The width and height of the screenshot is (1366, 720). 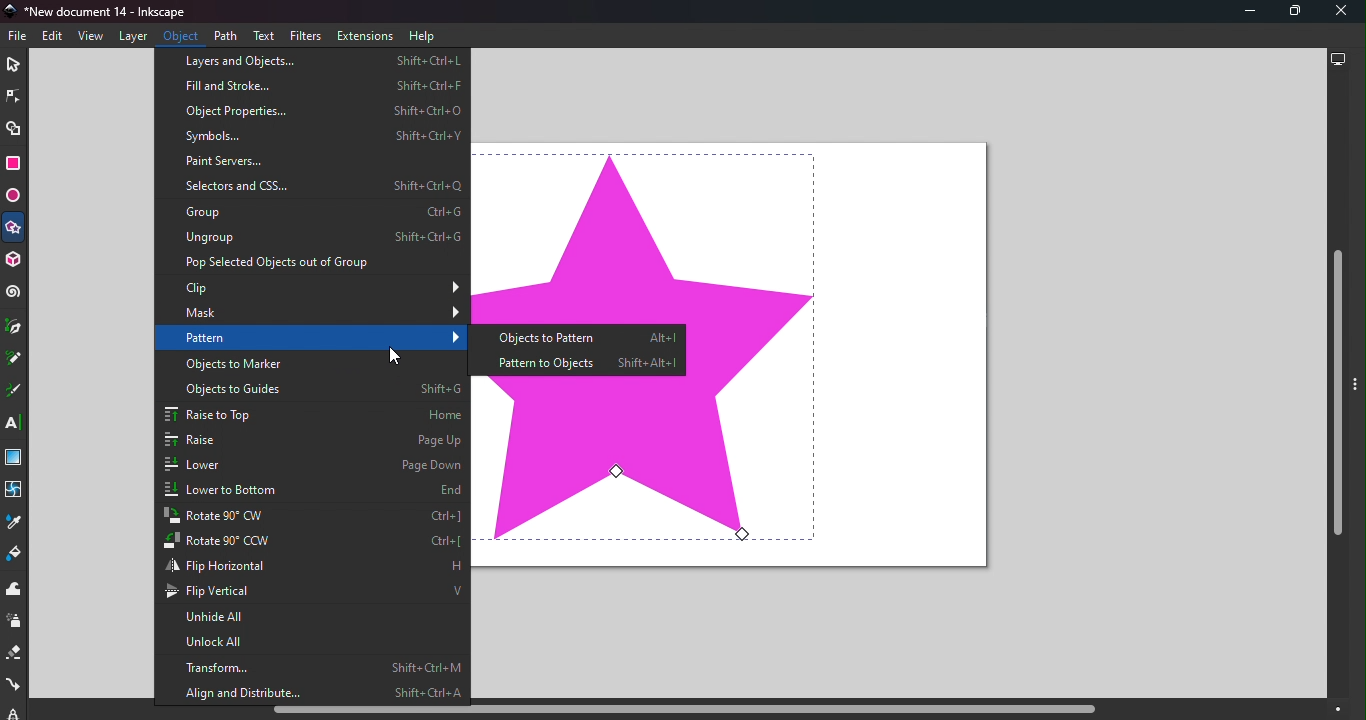 What do you see at coordinates (322, 235) in the screenshot?
I see `Ungroup` at bounding box center [322, 235].